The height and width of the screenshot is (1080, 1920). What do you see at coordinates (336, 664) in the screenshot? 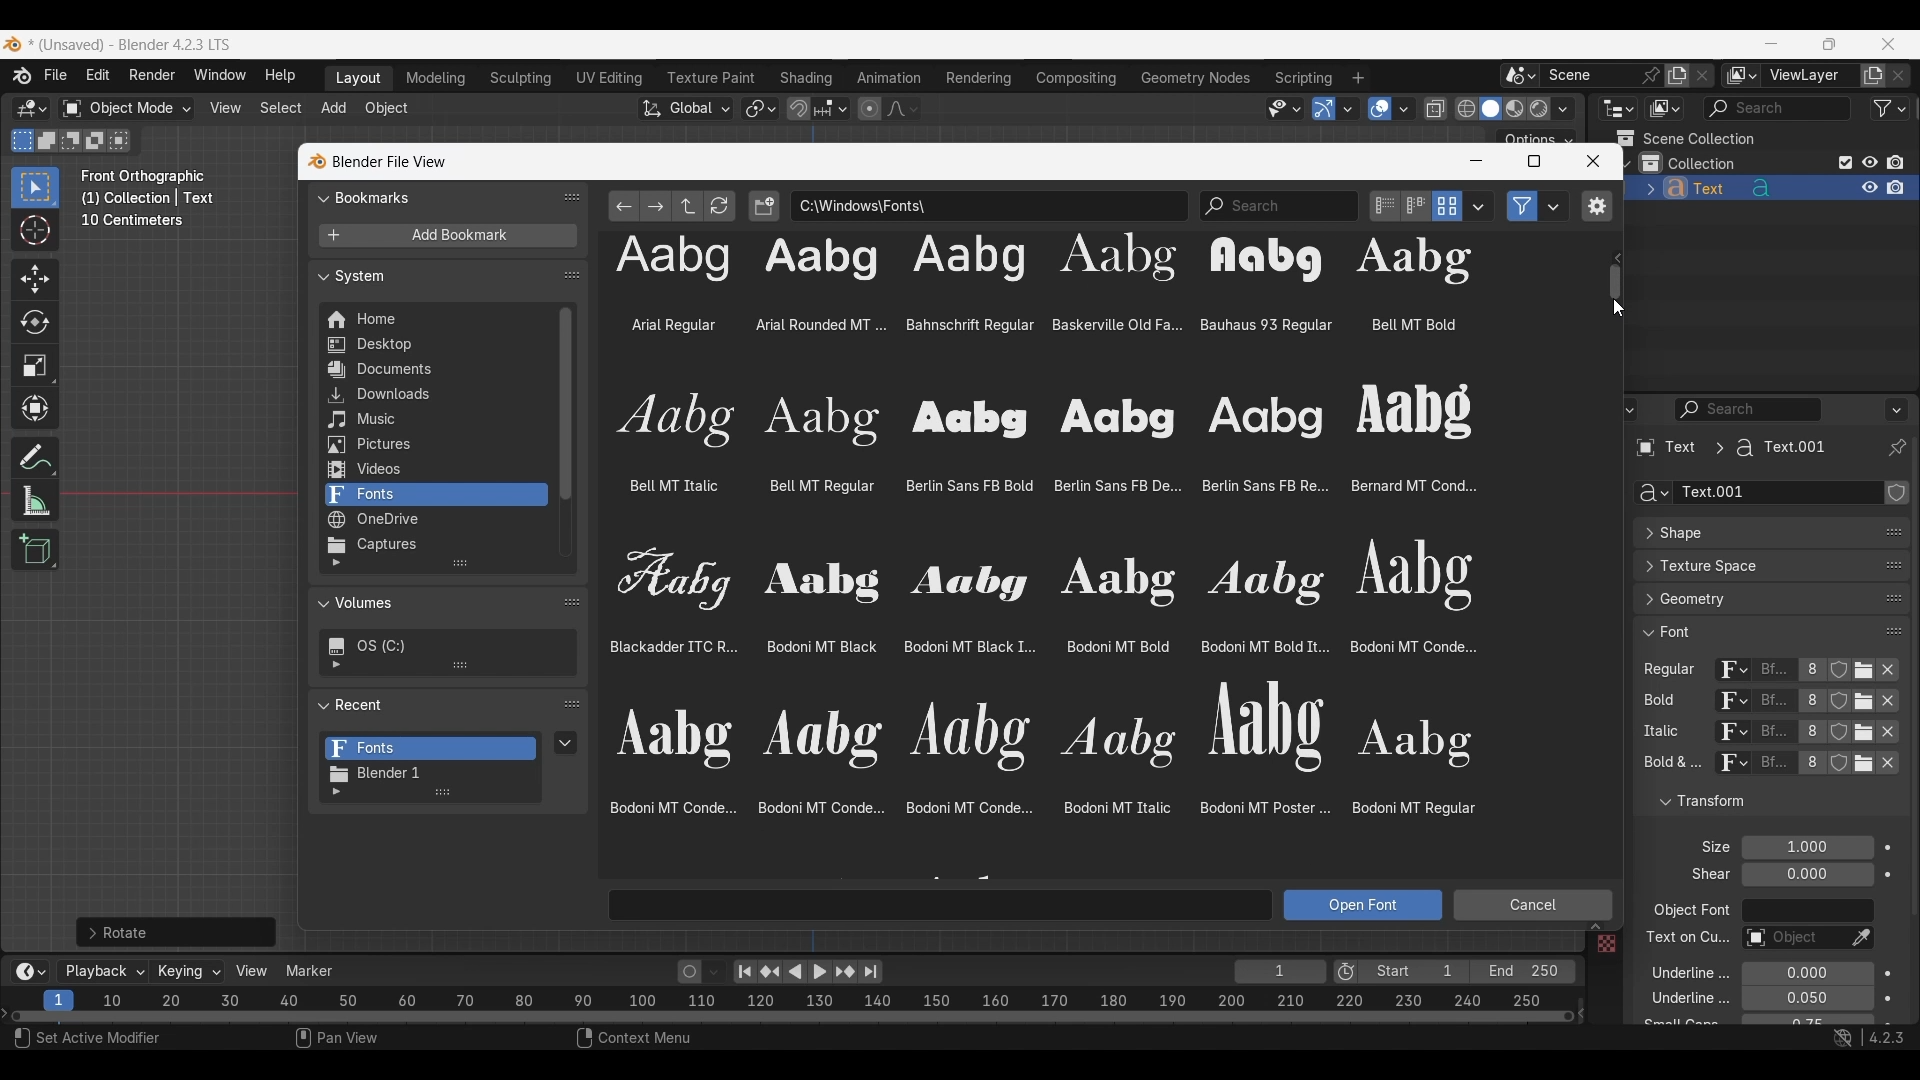
I see `Show filtering options` at bounding box center [336, 664].